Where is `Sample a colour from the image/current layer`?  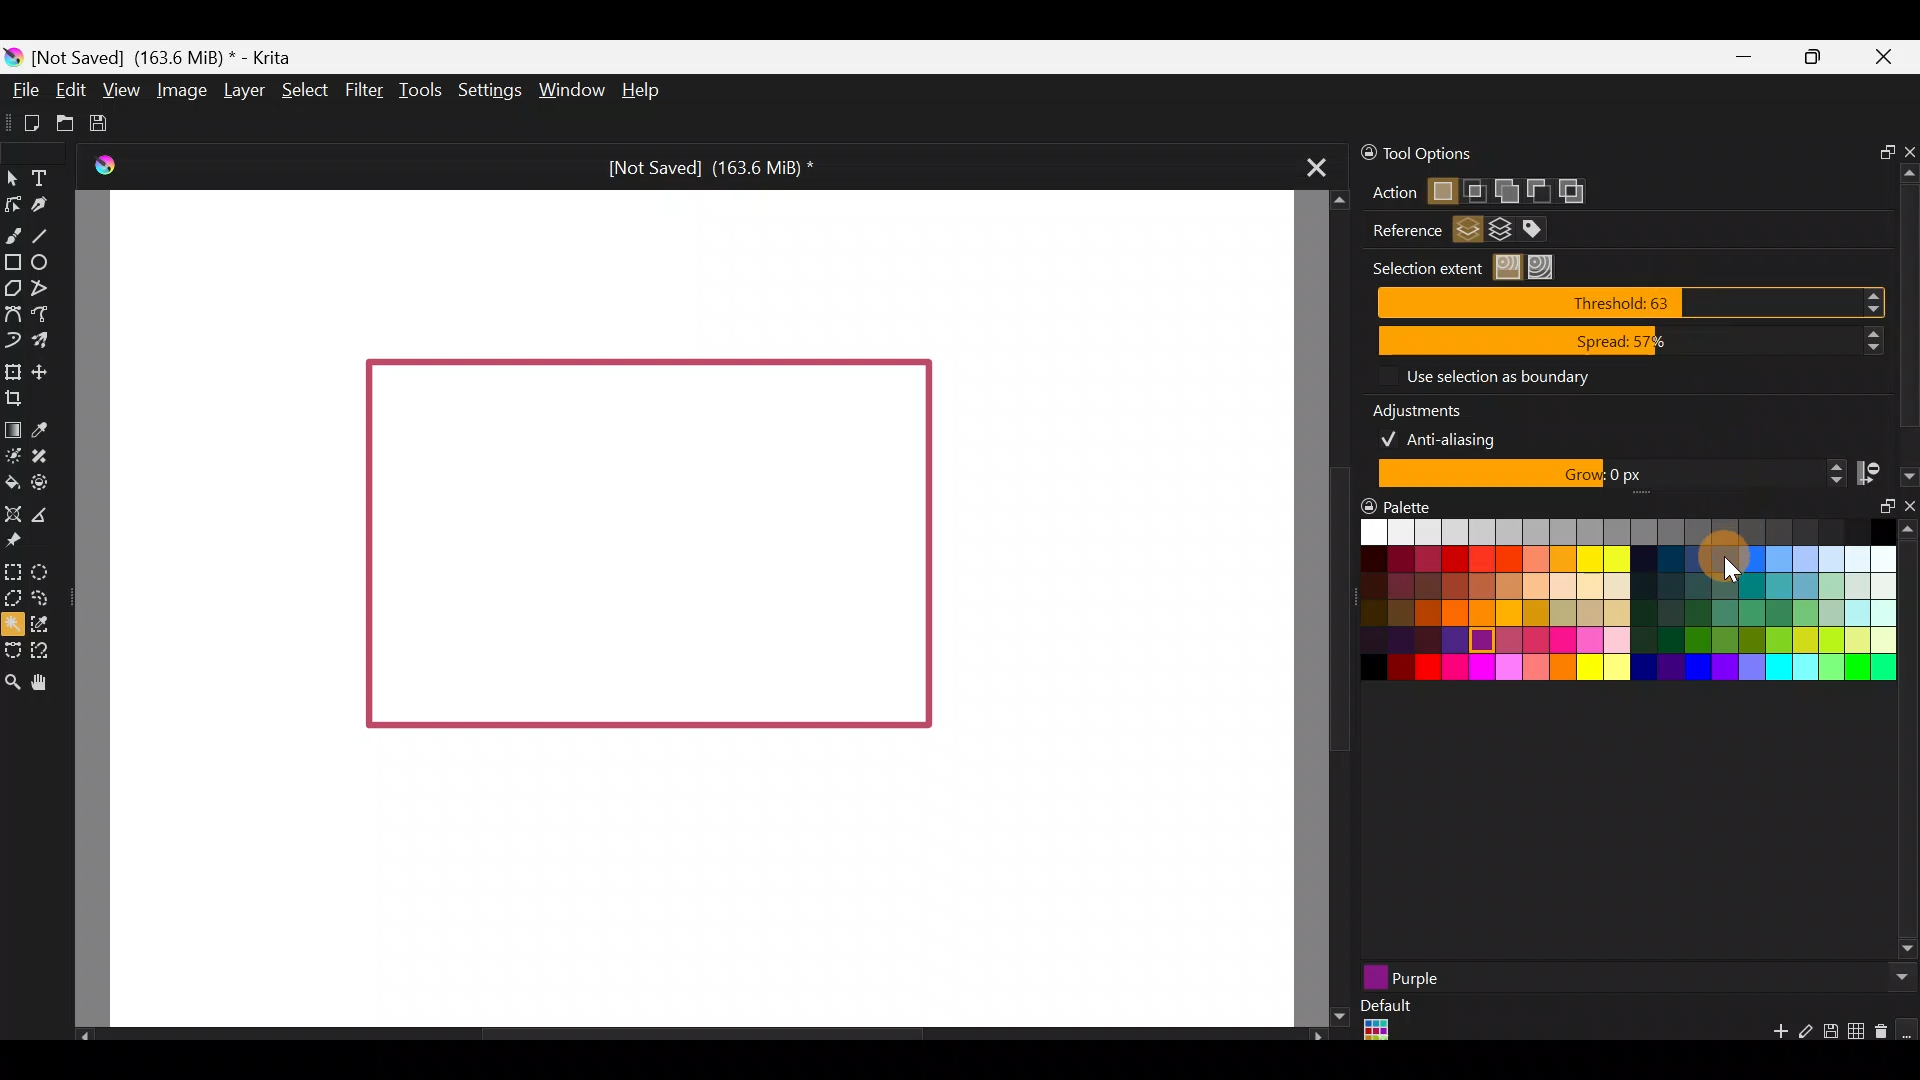
Sample a colour from the image/current layer is located at coordinates (44, 426).